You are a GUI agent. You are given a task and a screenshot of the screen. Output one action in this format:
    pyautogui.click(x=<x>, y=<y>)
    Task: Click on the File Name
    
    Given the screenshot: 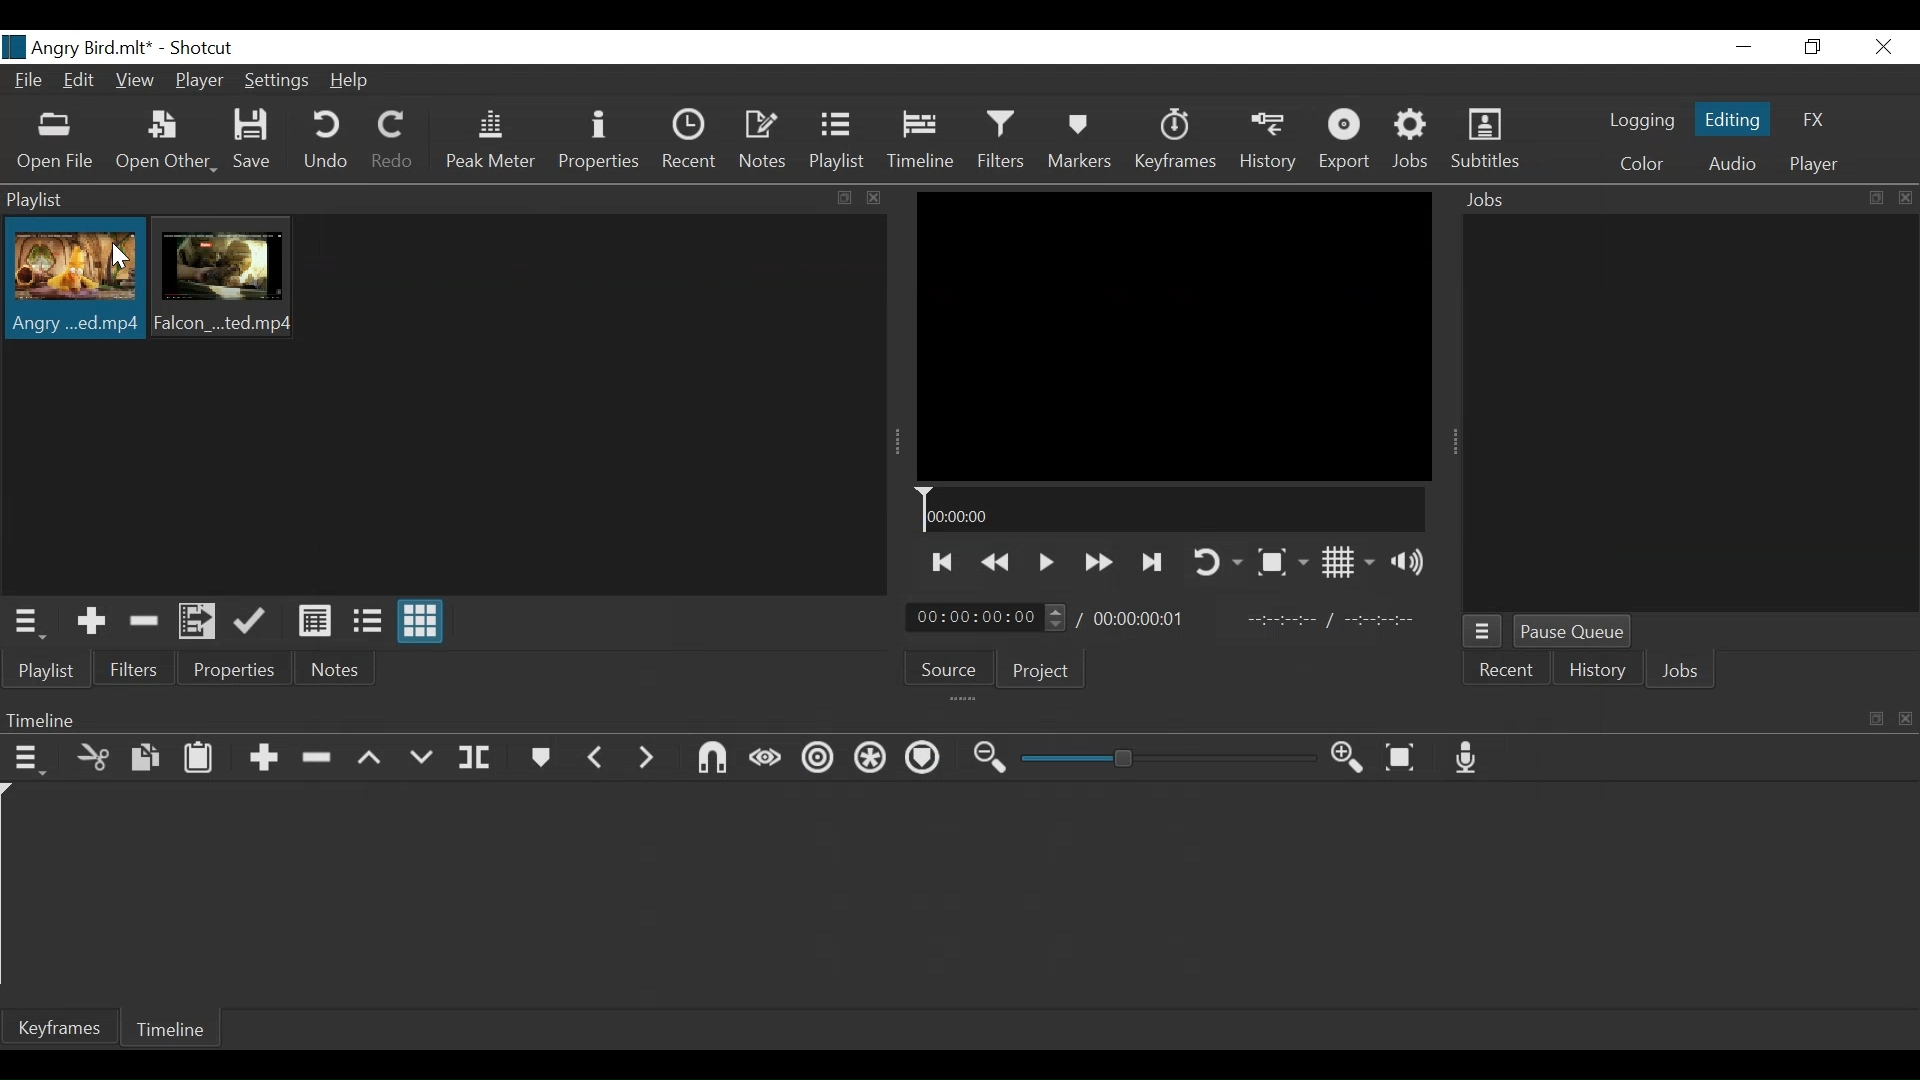 What is the action you would take?
    pyautogui.click(x=76, y=47)
    